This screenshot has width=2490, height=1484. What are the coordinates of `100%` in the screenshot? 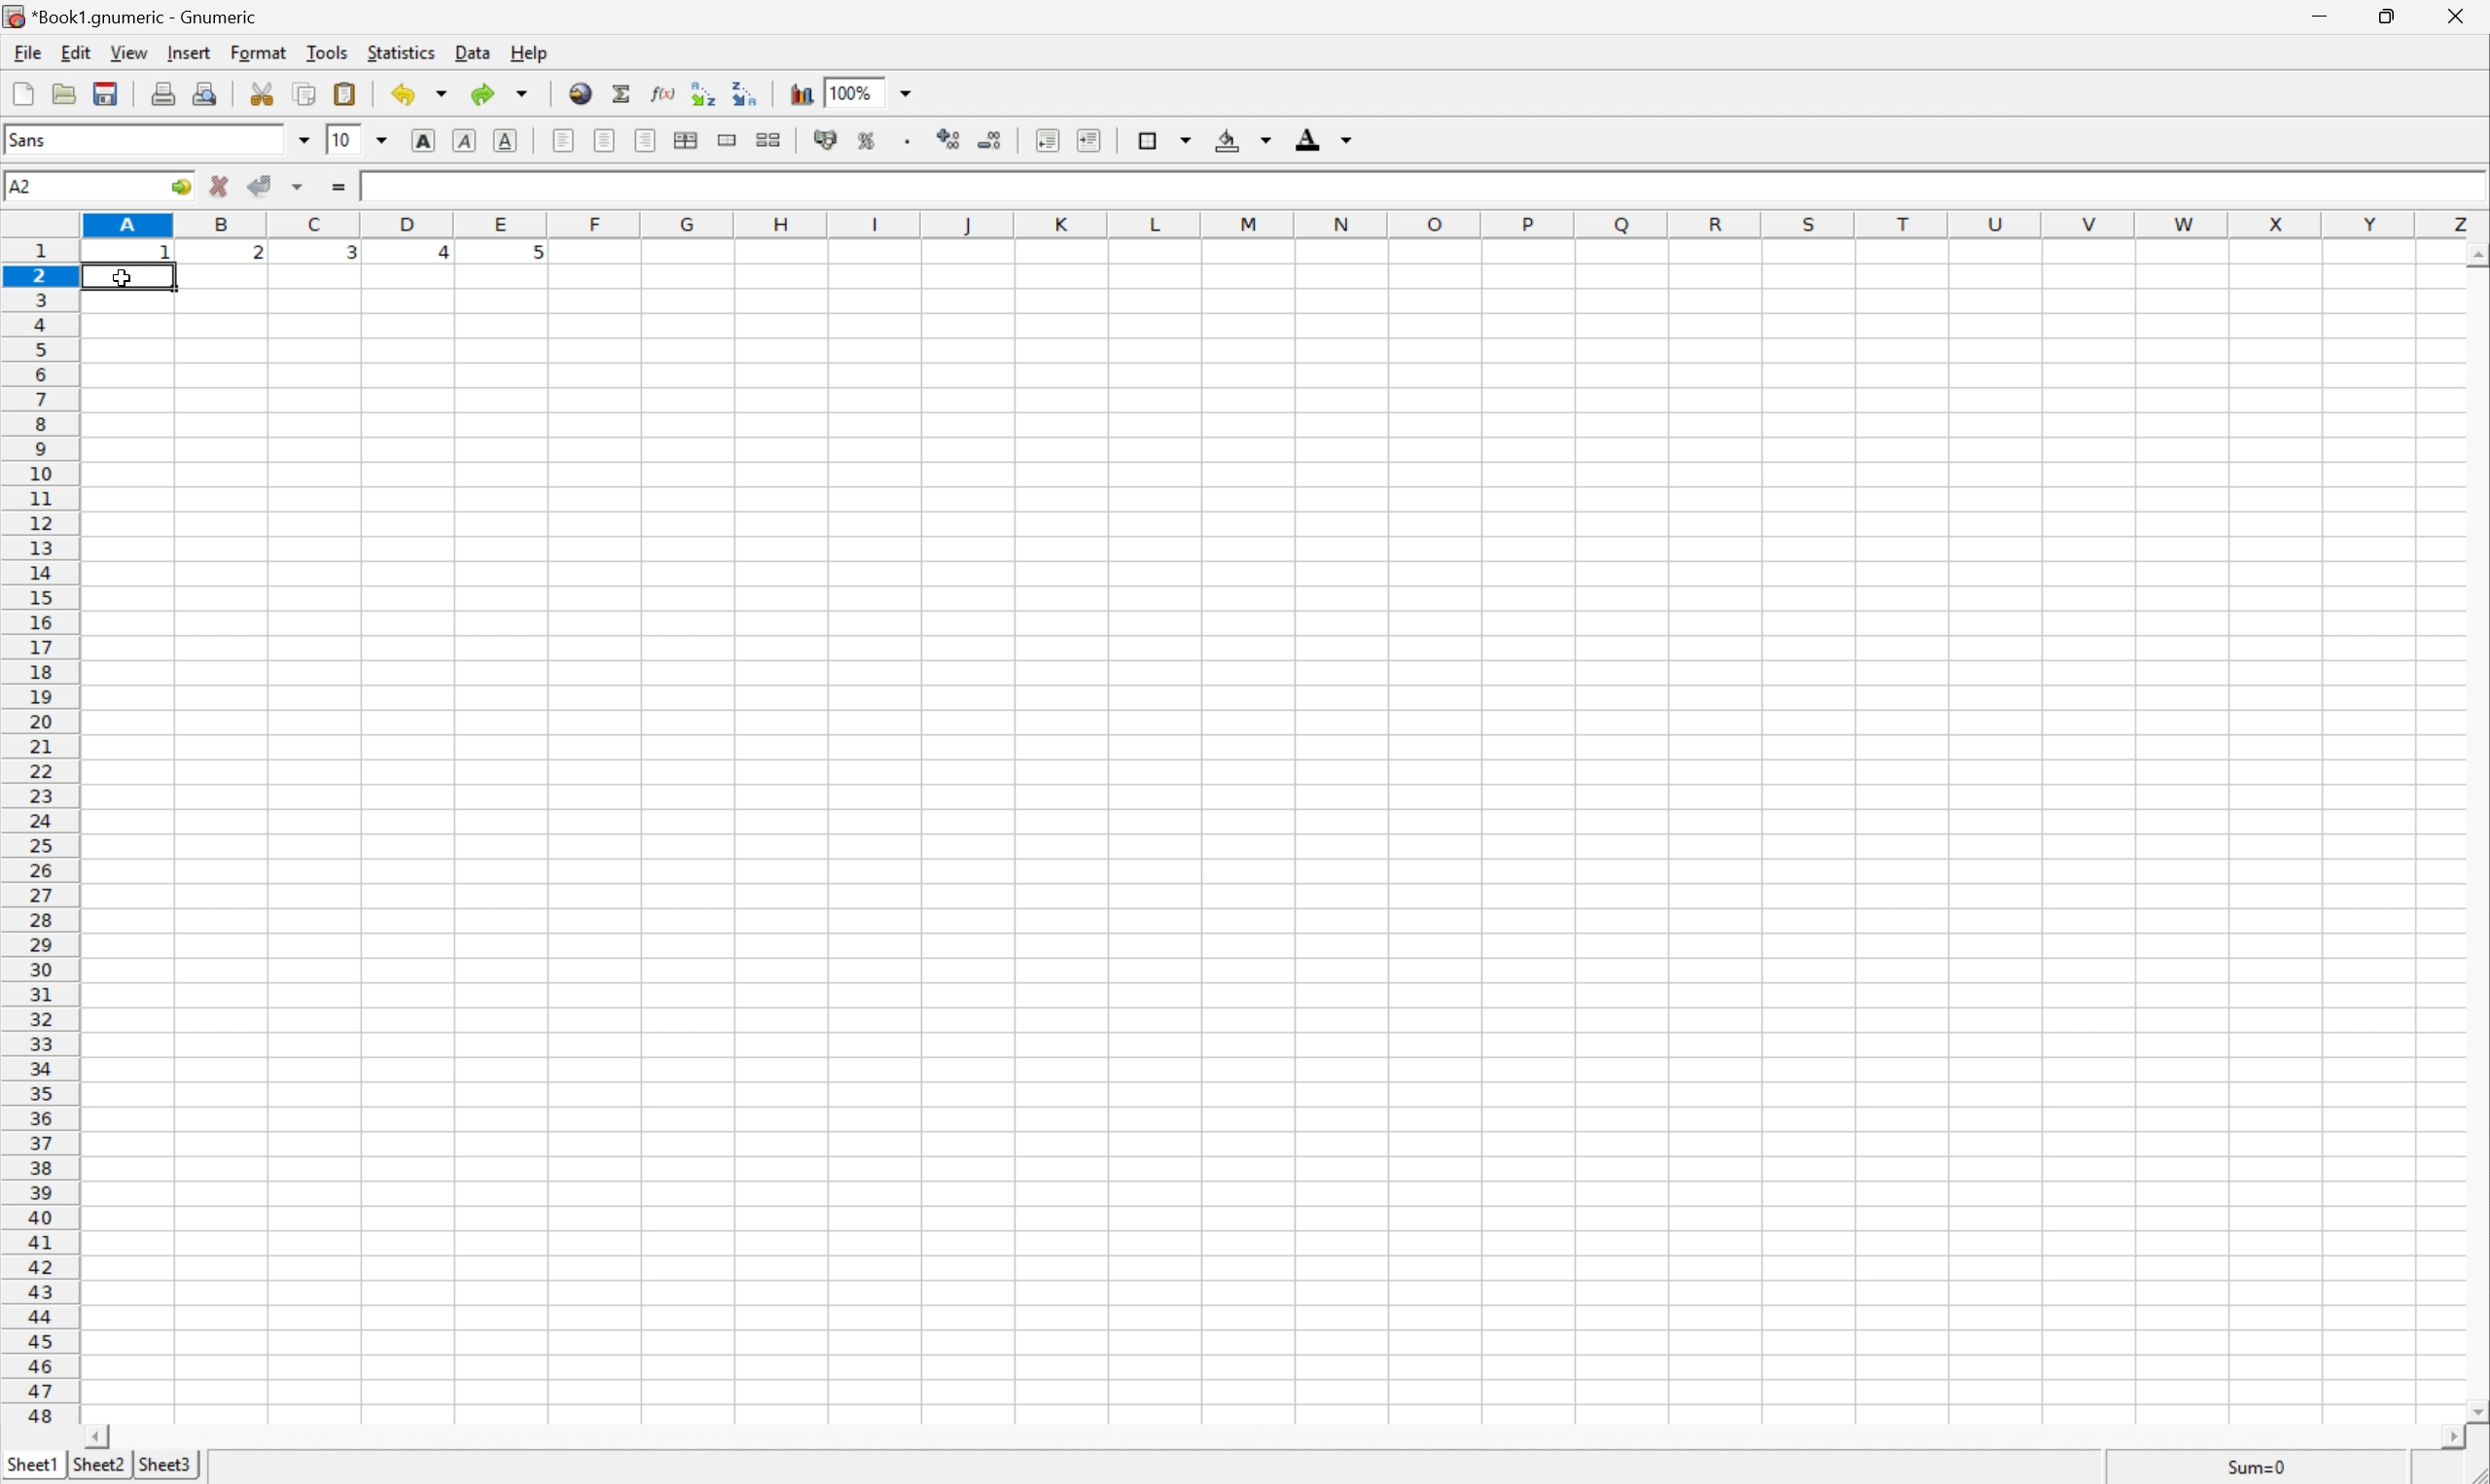 It's located at (855, 91).